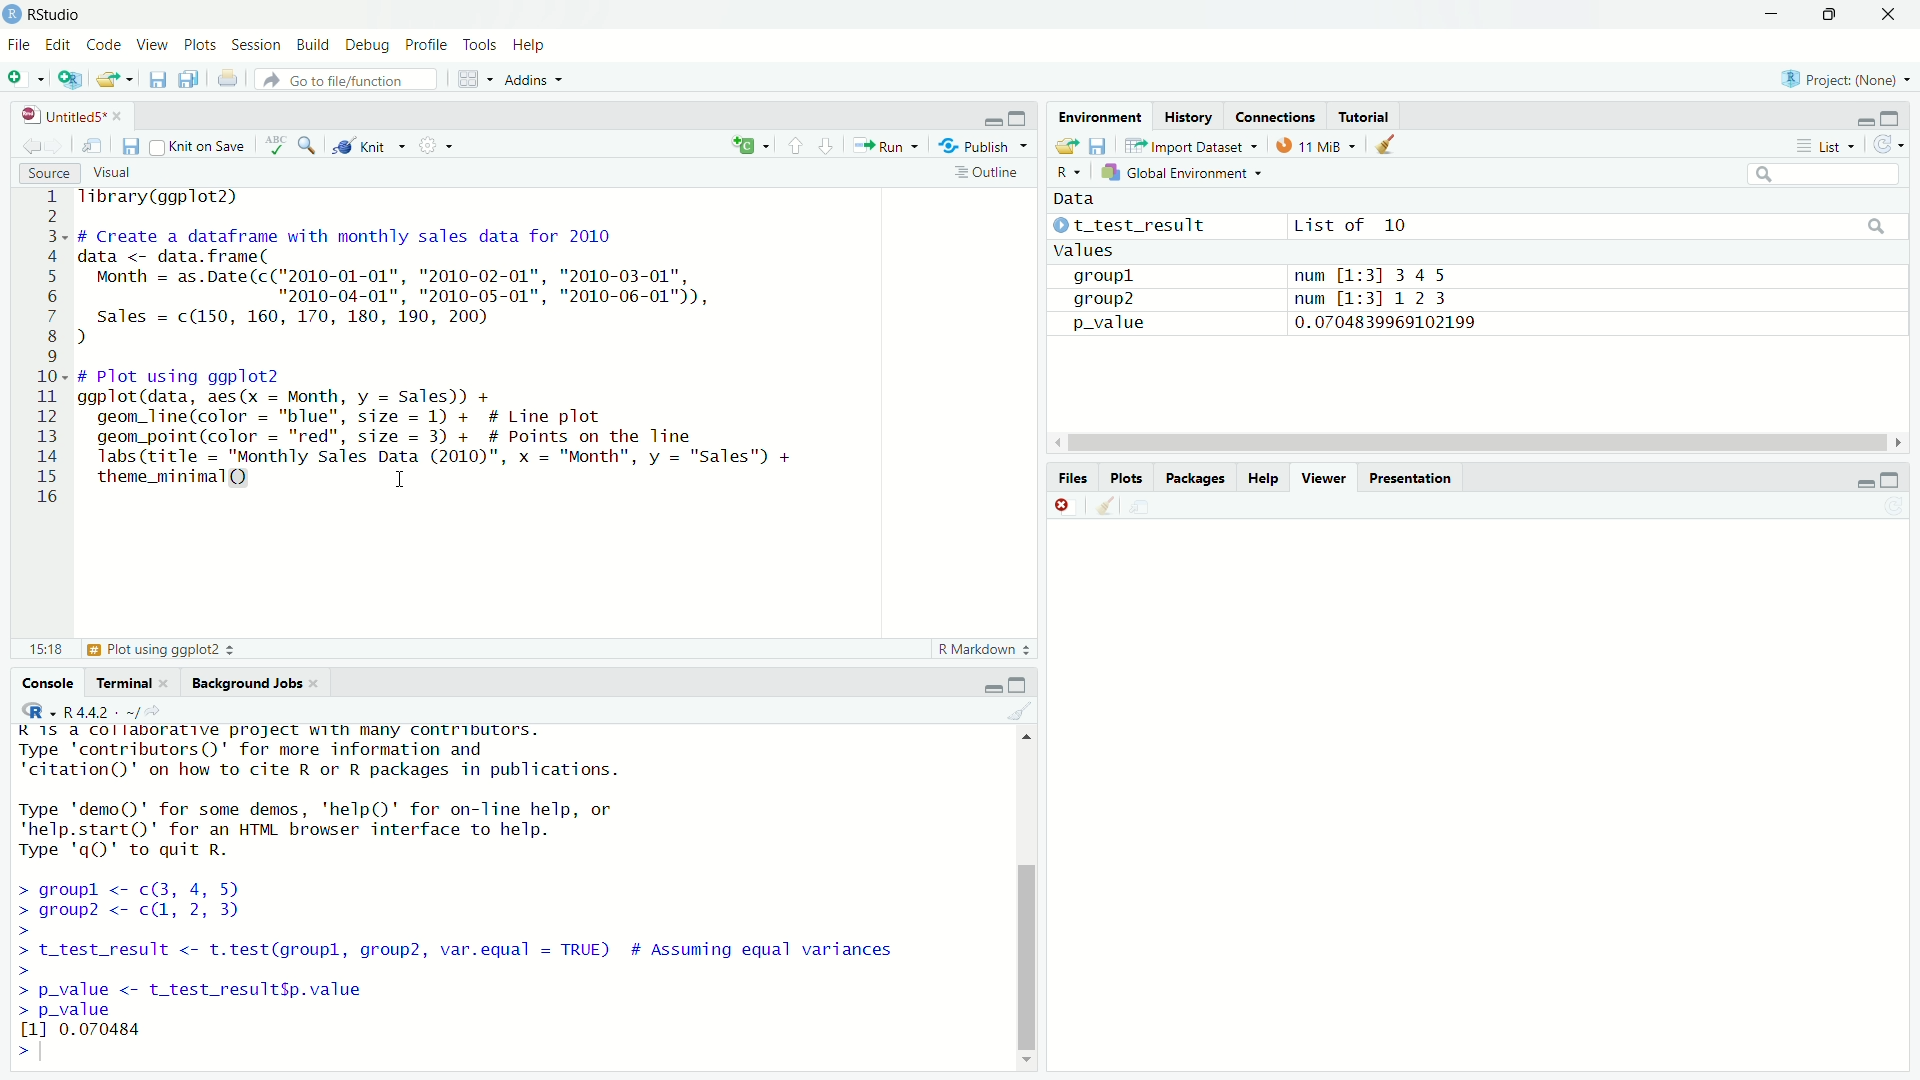 This screenshot has height=1080, width=1920. What do you see at coordinates (273, 145) in the screenshot?
I see `check` at bounding box center [273, 145].